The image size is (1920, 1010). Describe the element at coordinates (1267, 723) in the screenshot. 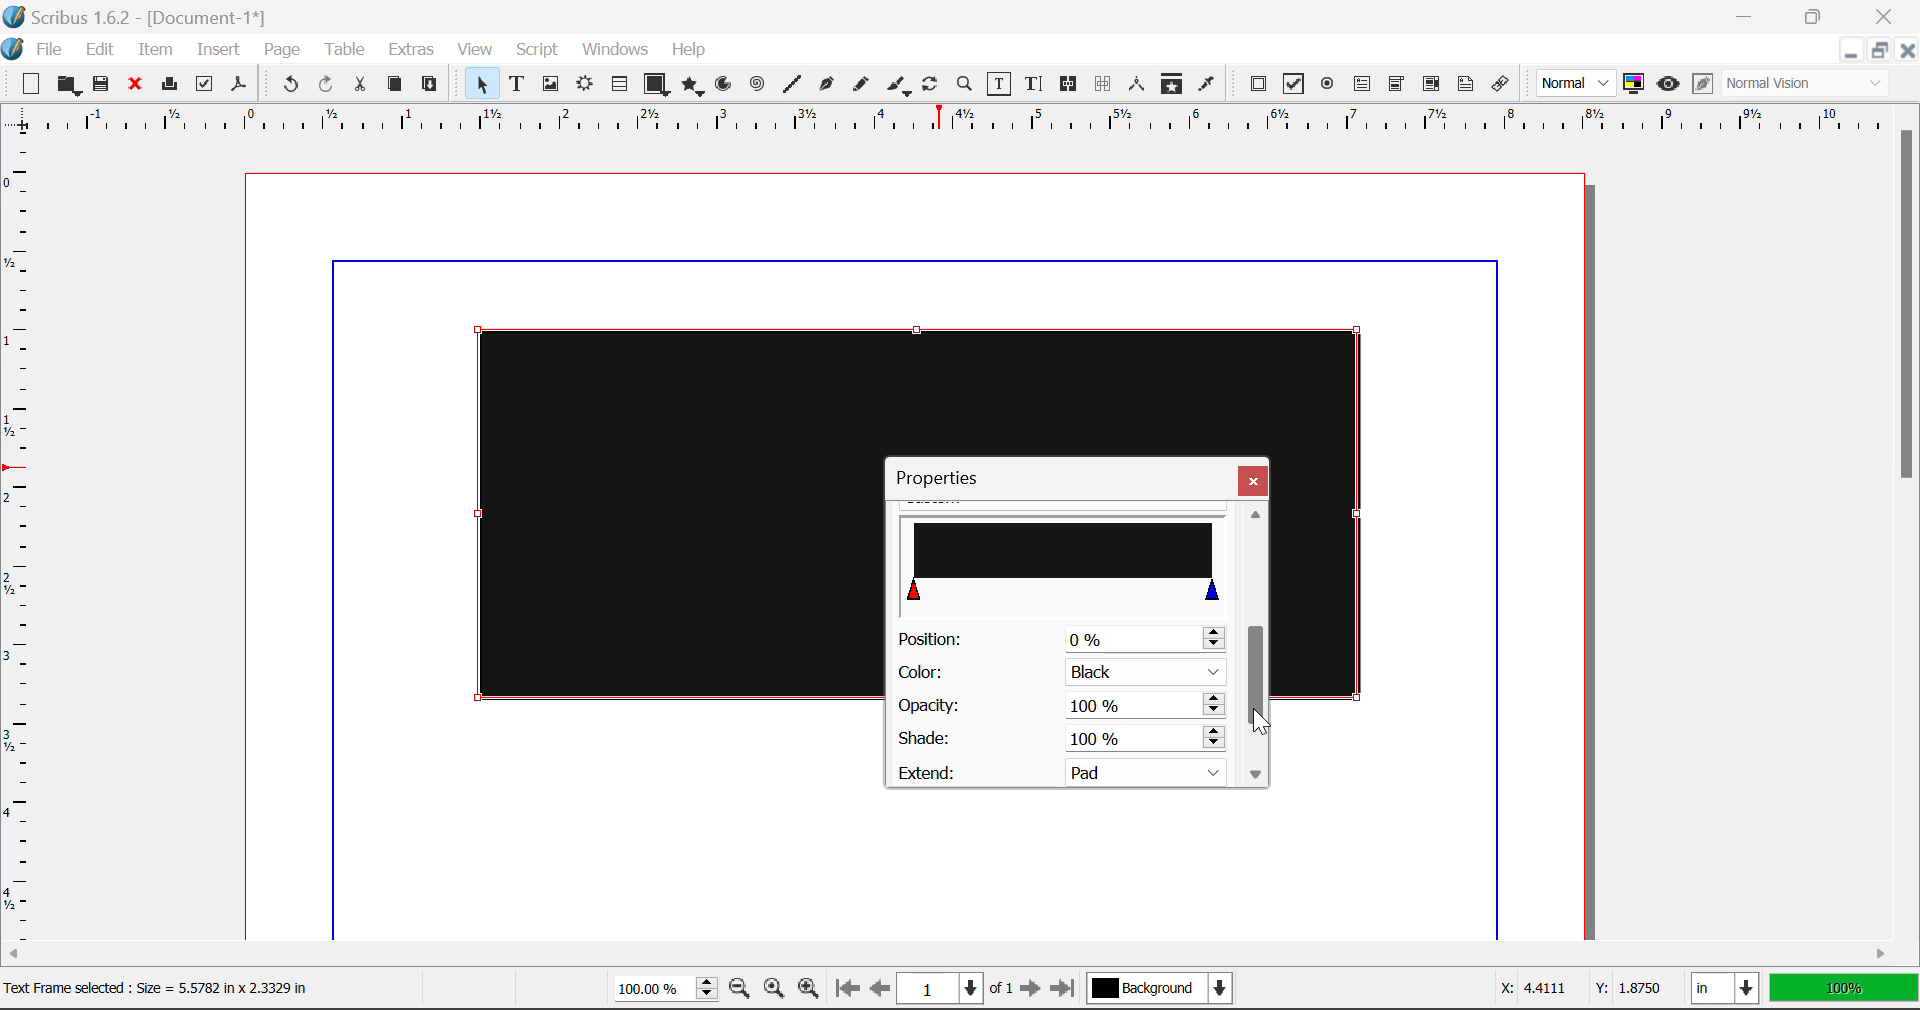

I see `DRAG_TO Cursor Position` at that location.